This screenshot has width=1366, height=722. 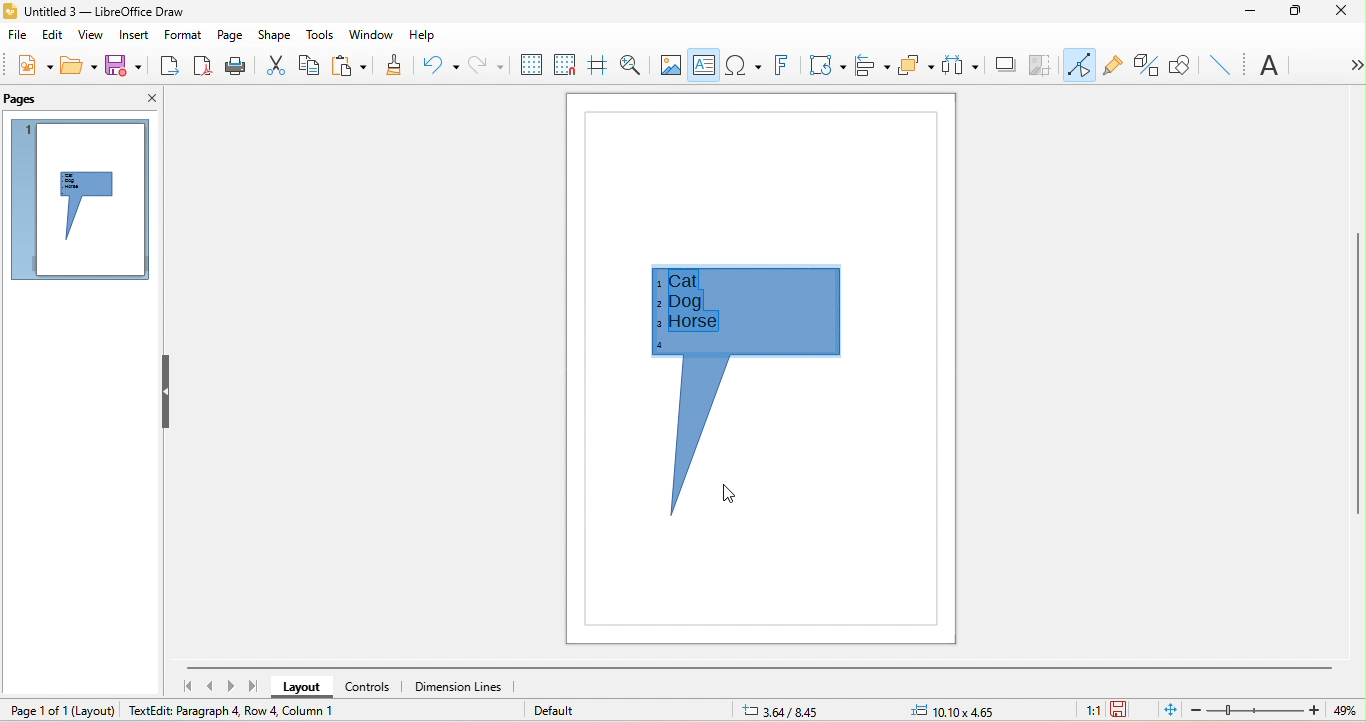 I want to click on insert, so click(x=130, y=35).